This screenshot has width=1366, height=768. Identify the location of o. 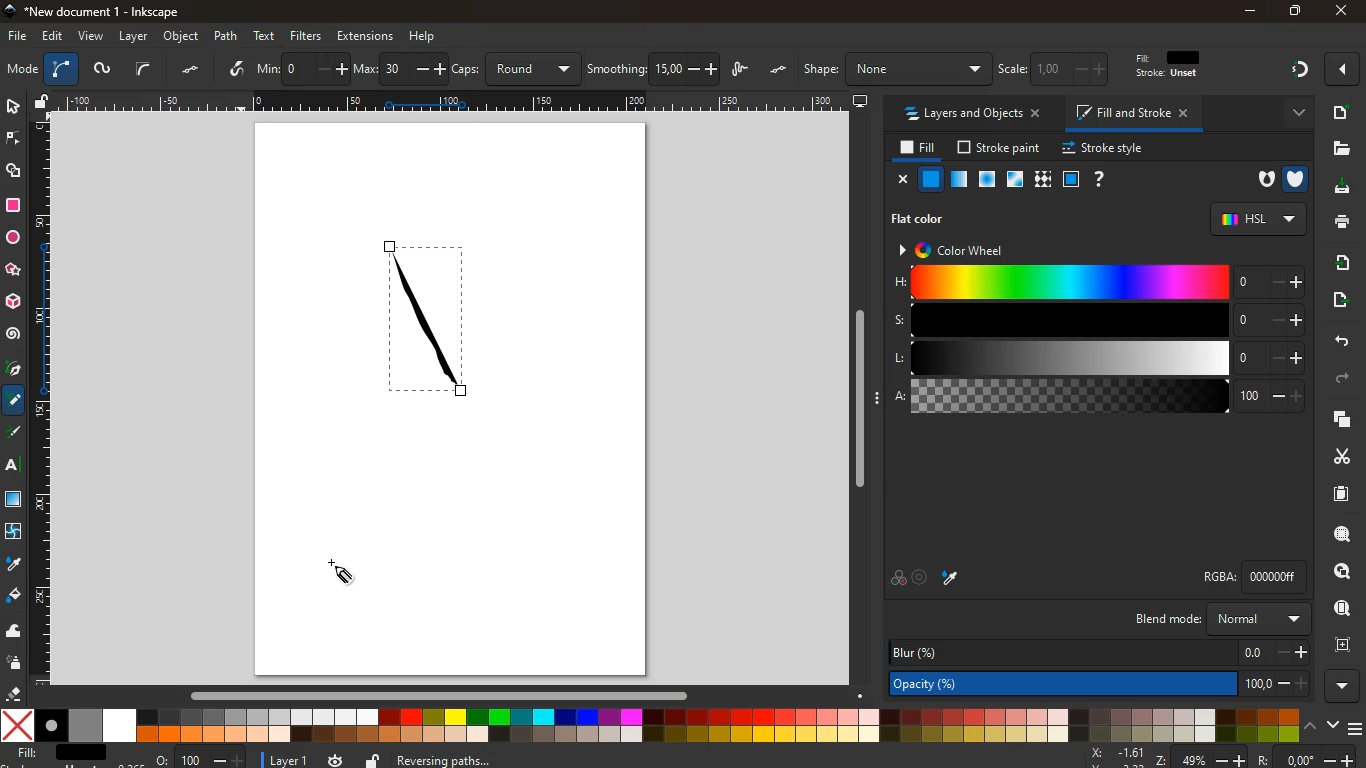
(200, 759).